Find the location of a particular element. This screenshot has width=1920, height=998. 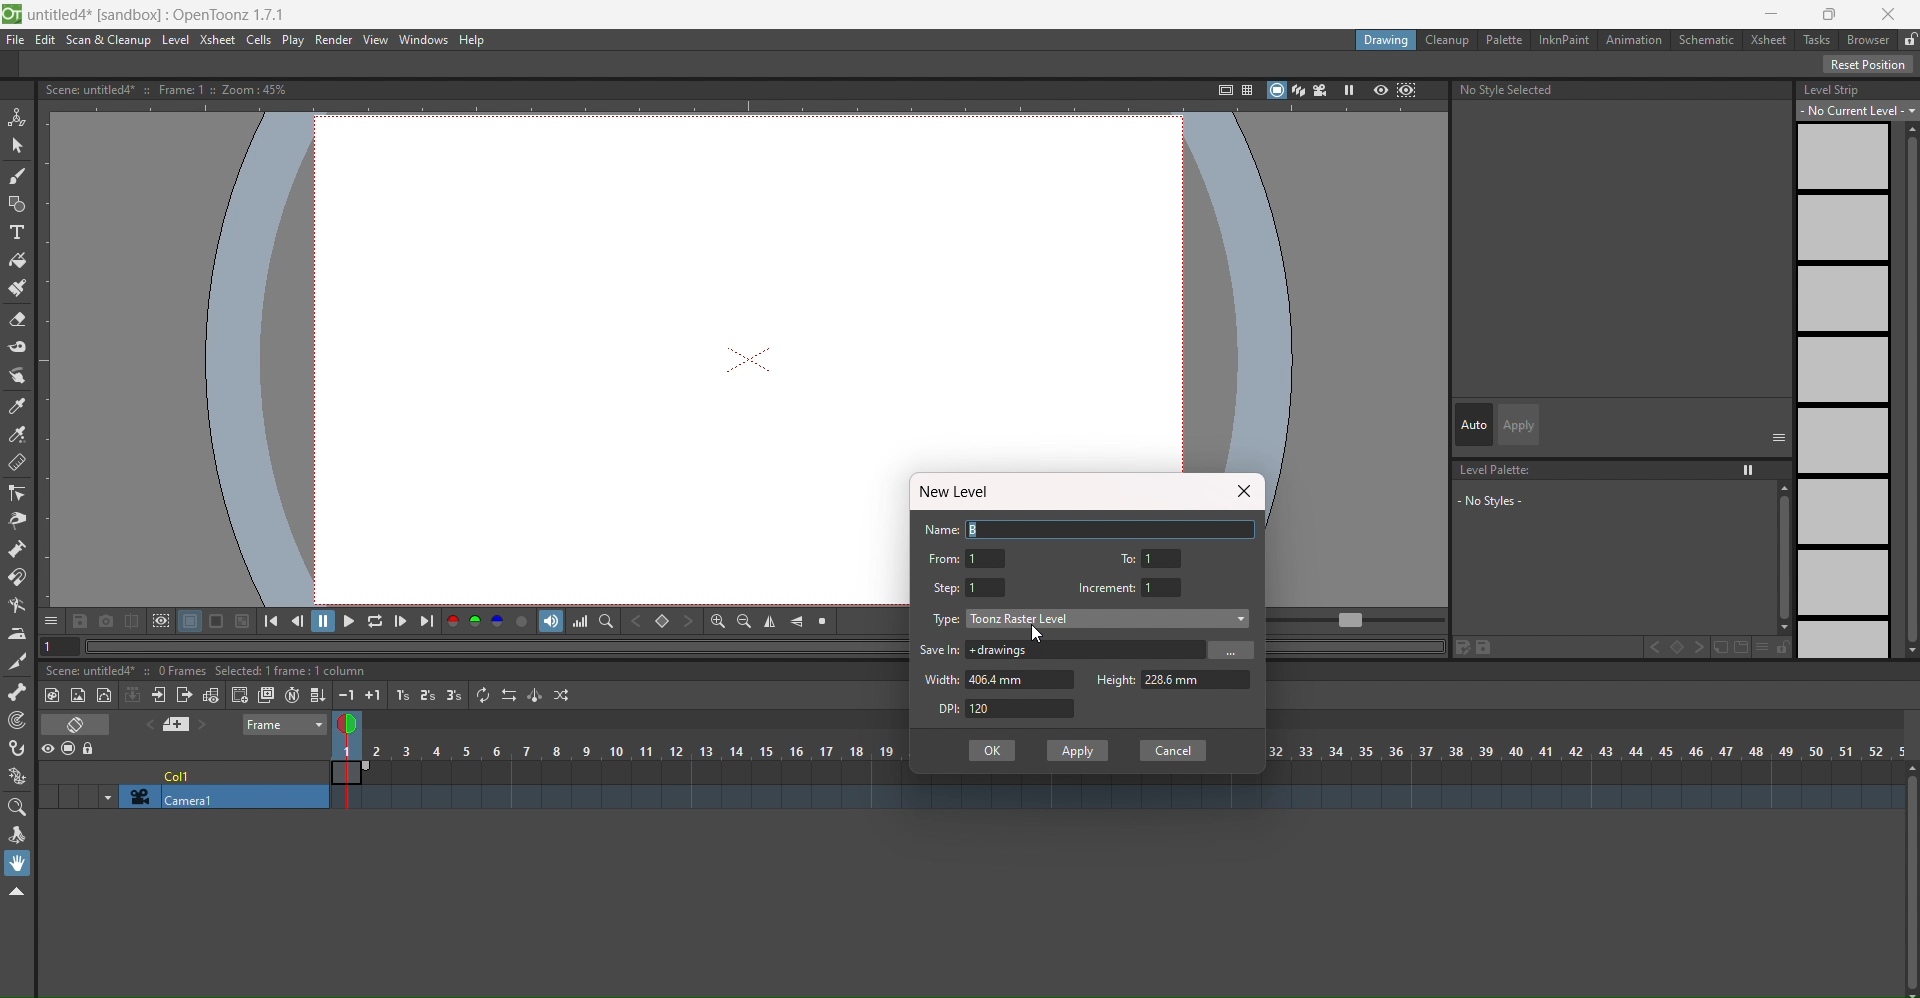

save in is located at coordinates (941, 649).